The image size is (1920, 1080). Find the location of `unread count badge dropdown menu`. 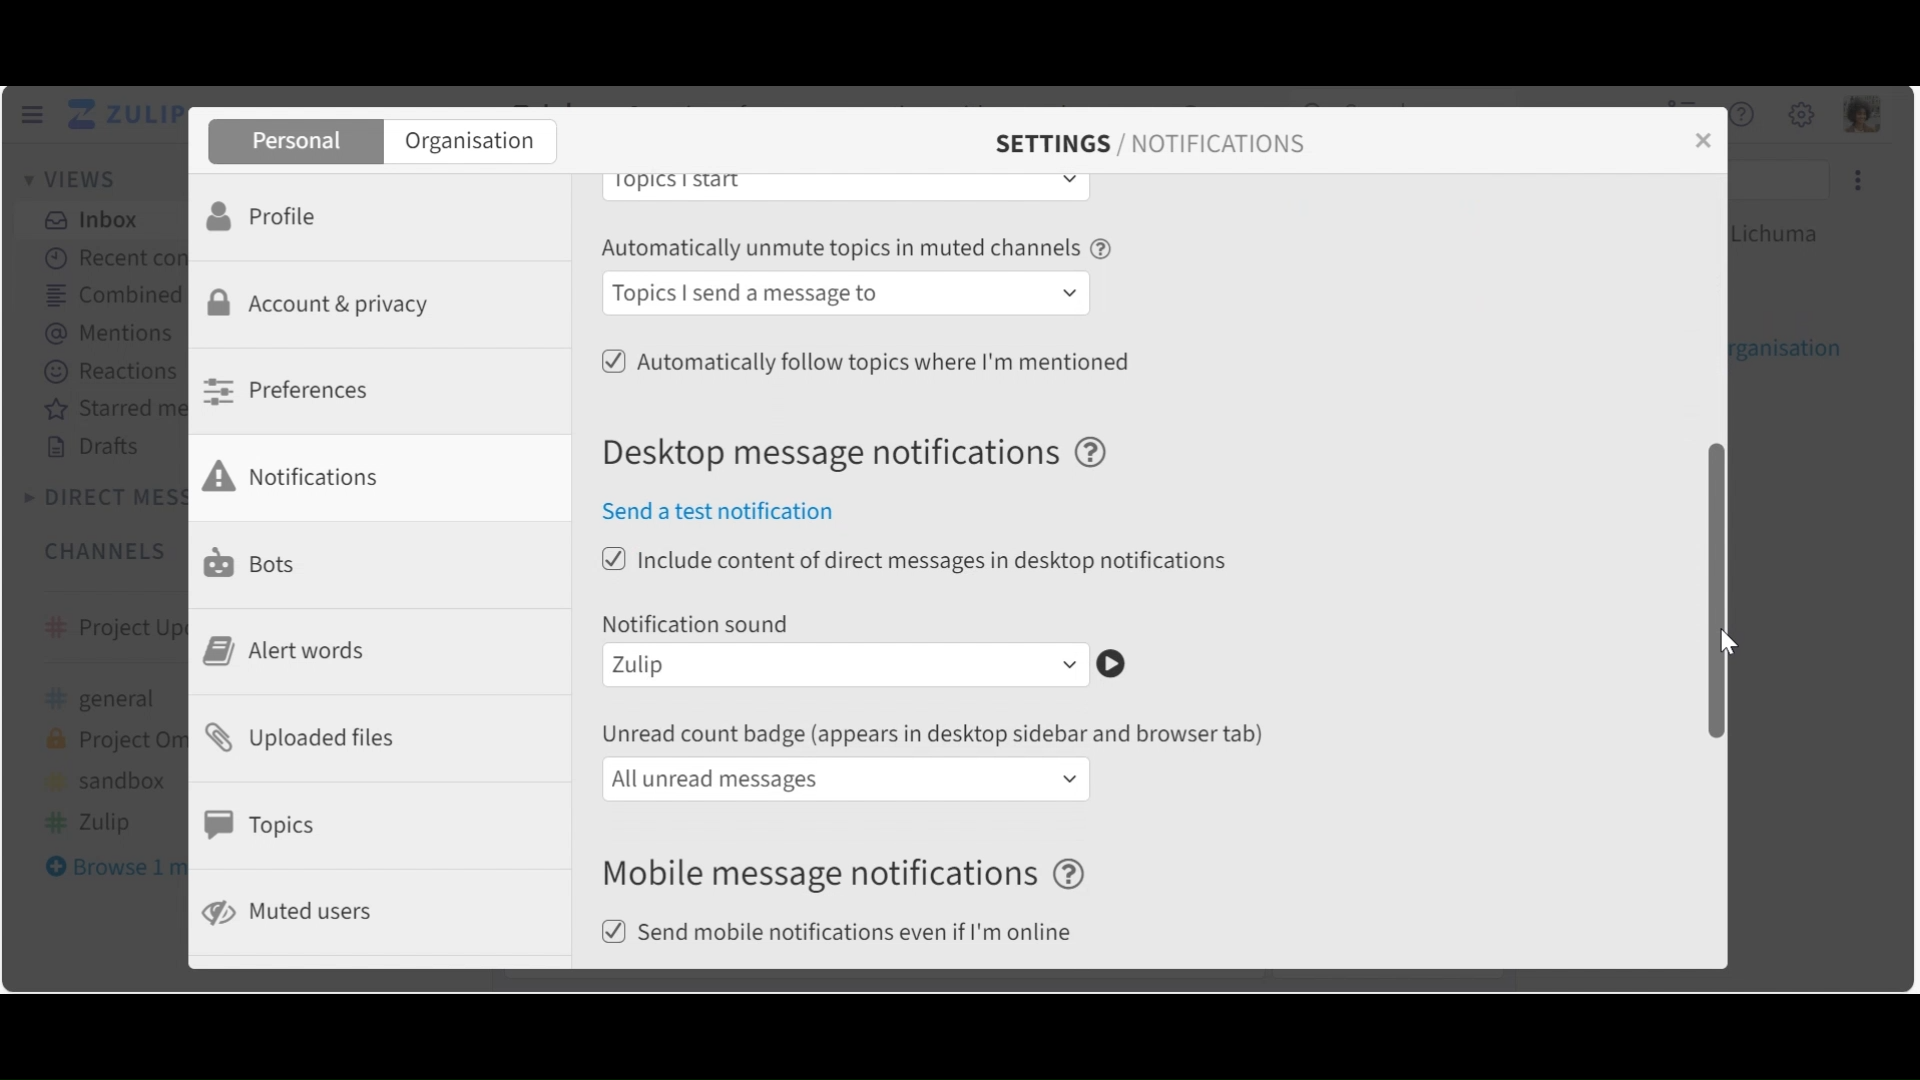

unread count badge dropdown menu is located at coordinates (847, 779).